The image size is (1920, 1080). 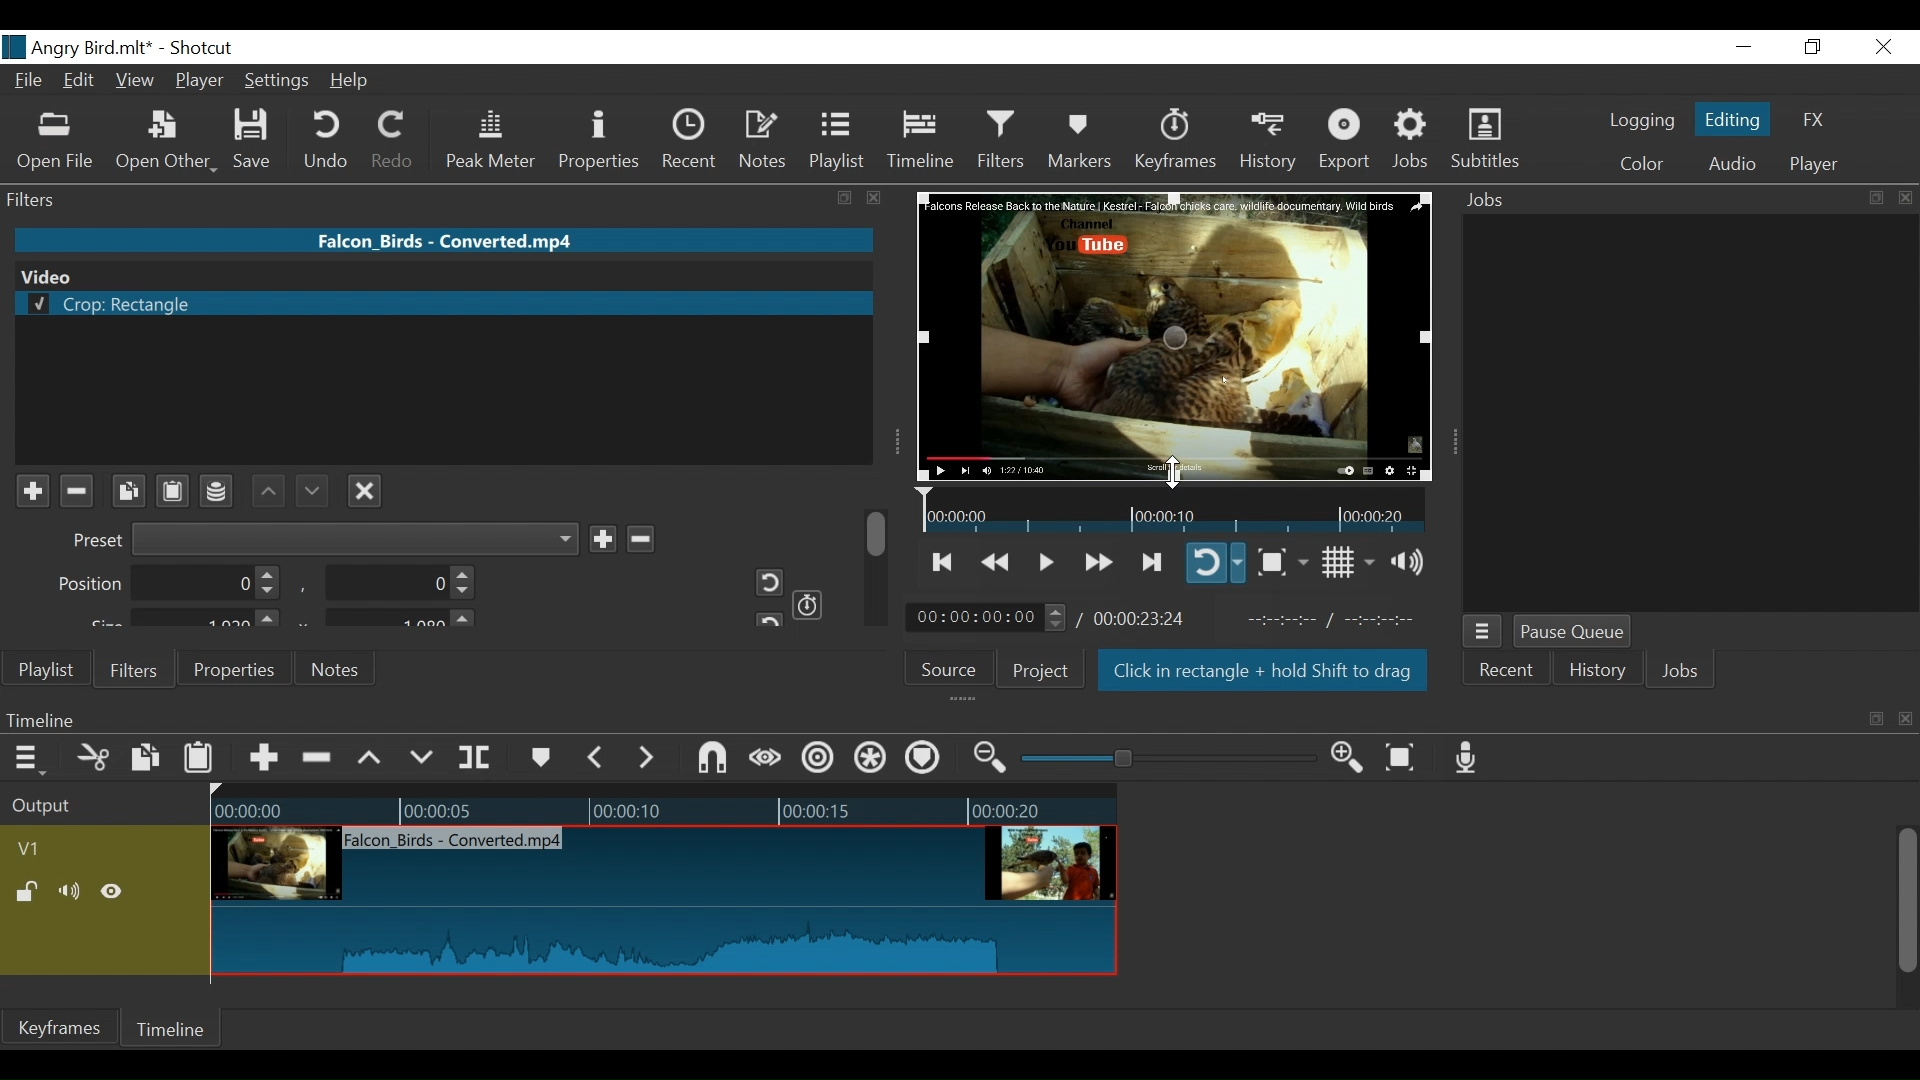 I want to click on Zoom timeline out, so click(x=993, y=758).